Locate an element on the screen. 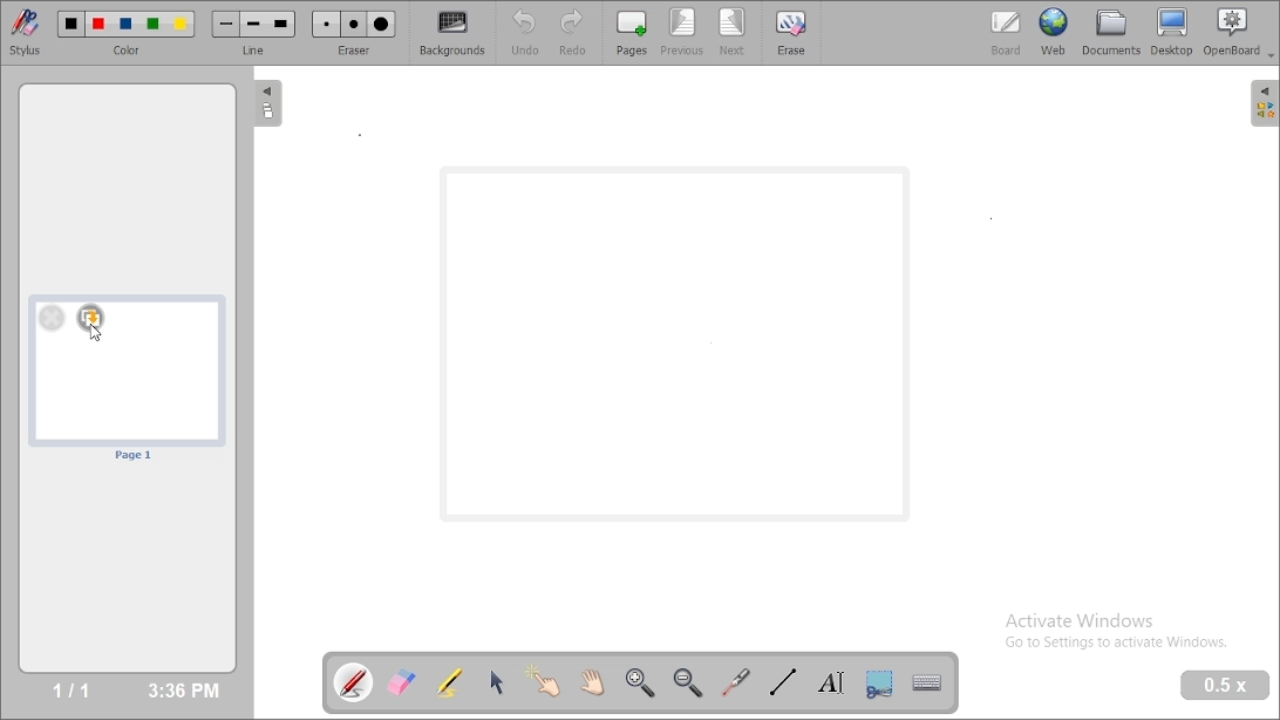  interact with items is located at coordinates (545, 681).